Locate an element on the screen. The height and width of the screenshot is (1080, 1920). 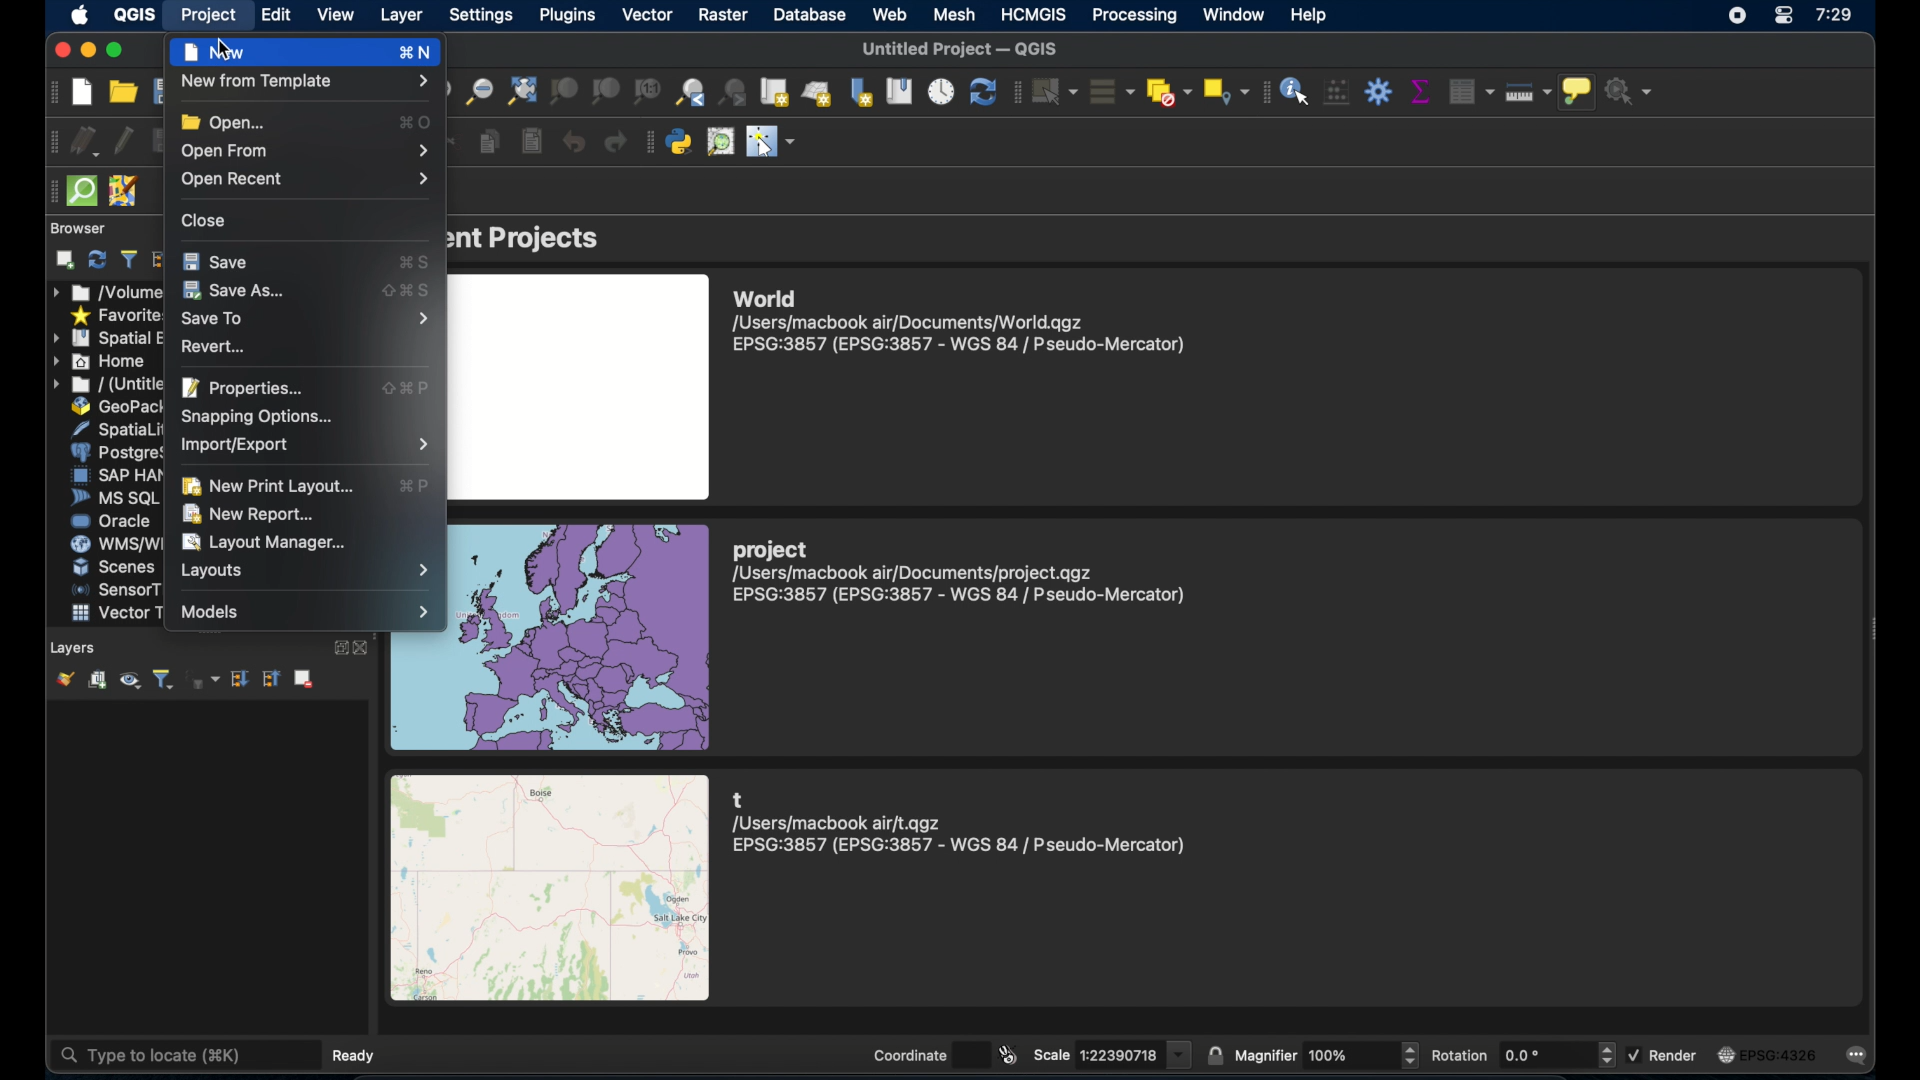
control center is located at coordinates (1783, 17).